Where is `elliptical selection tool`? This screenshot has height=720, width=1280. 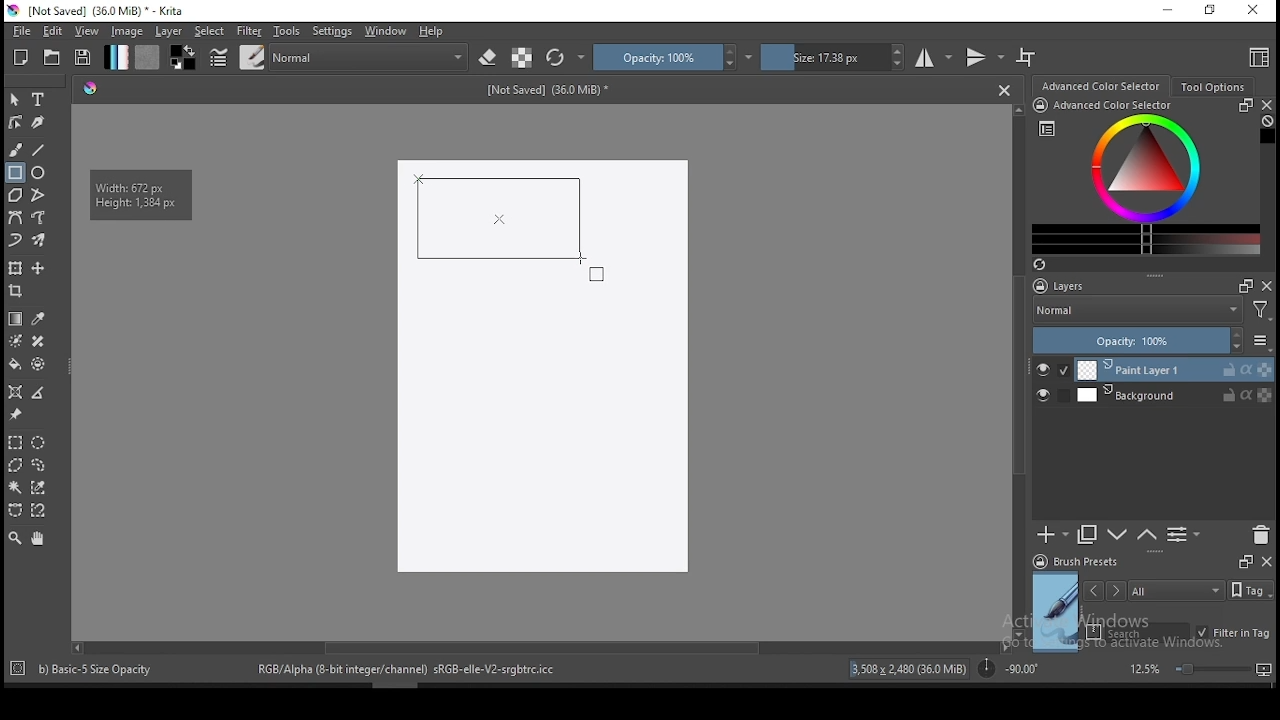
elliptical selection tool is located at coordinates (38, 443).